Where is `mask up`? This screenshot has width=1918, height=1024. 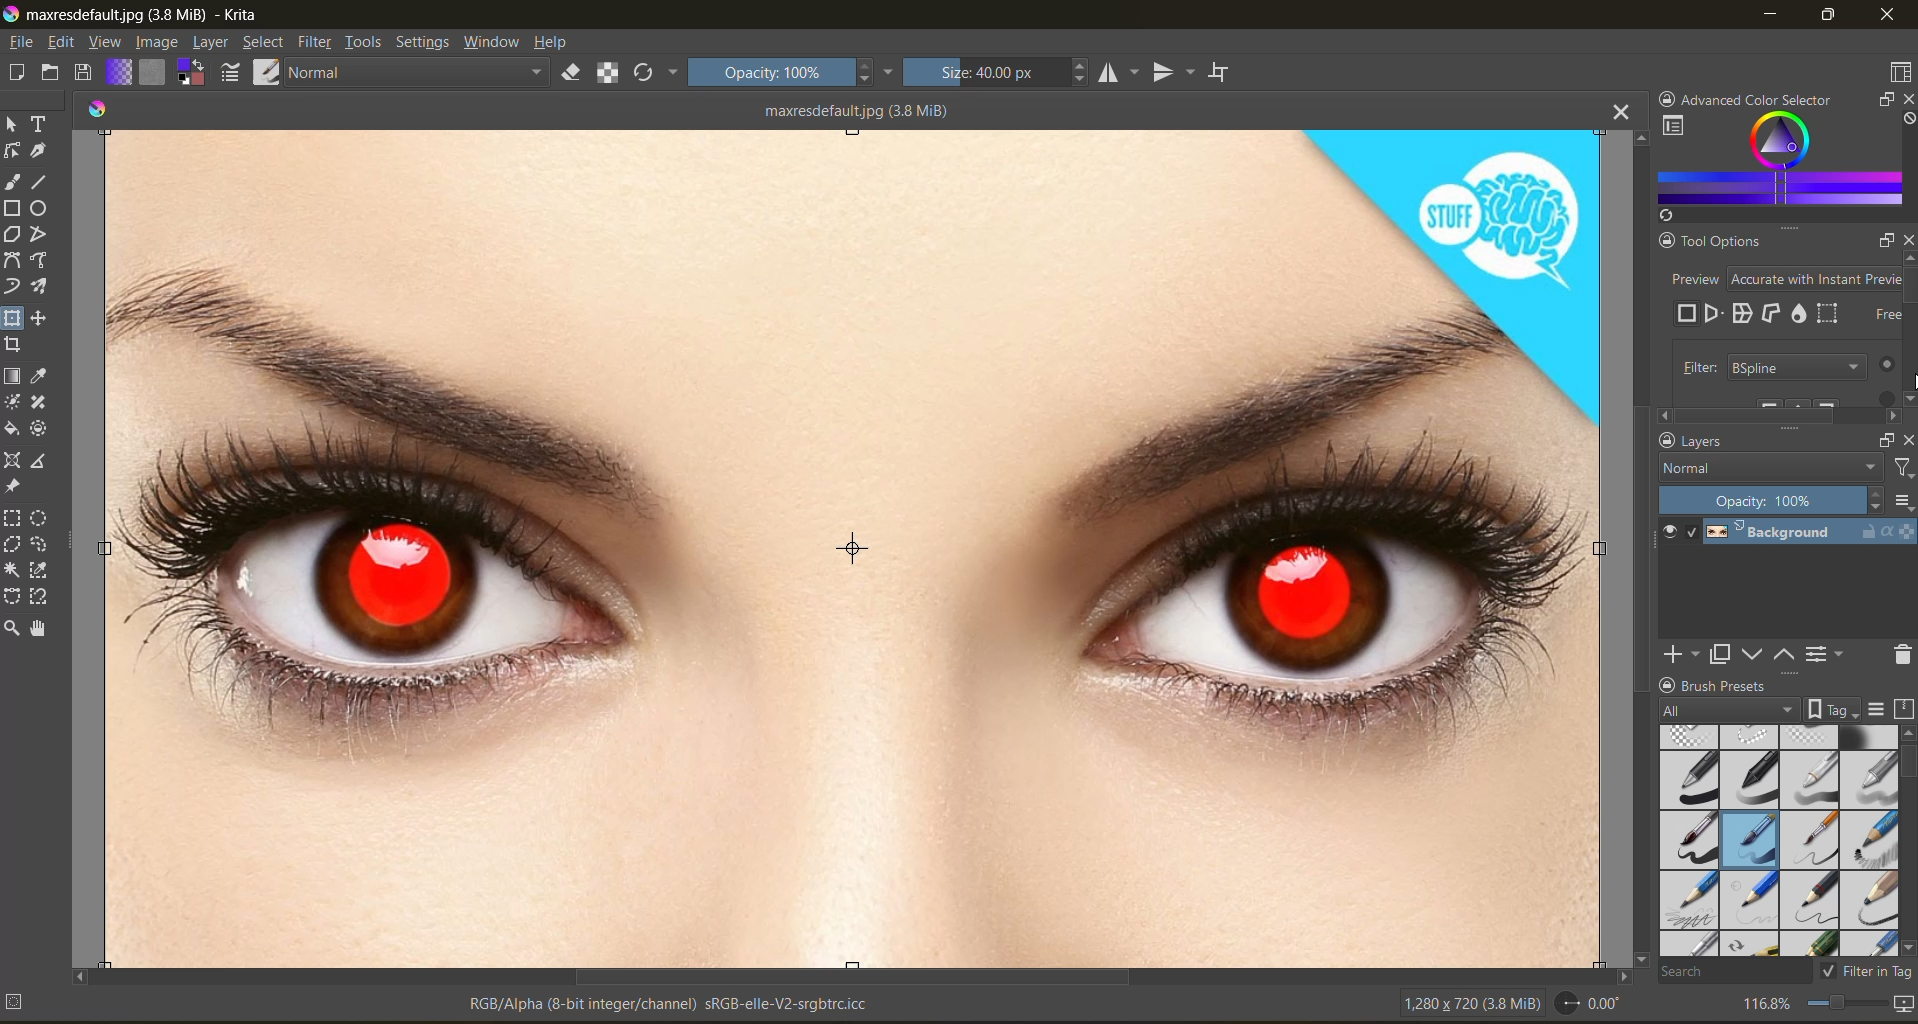
mask up is located at coordinates (1788, 655).